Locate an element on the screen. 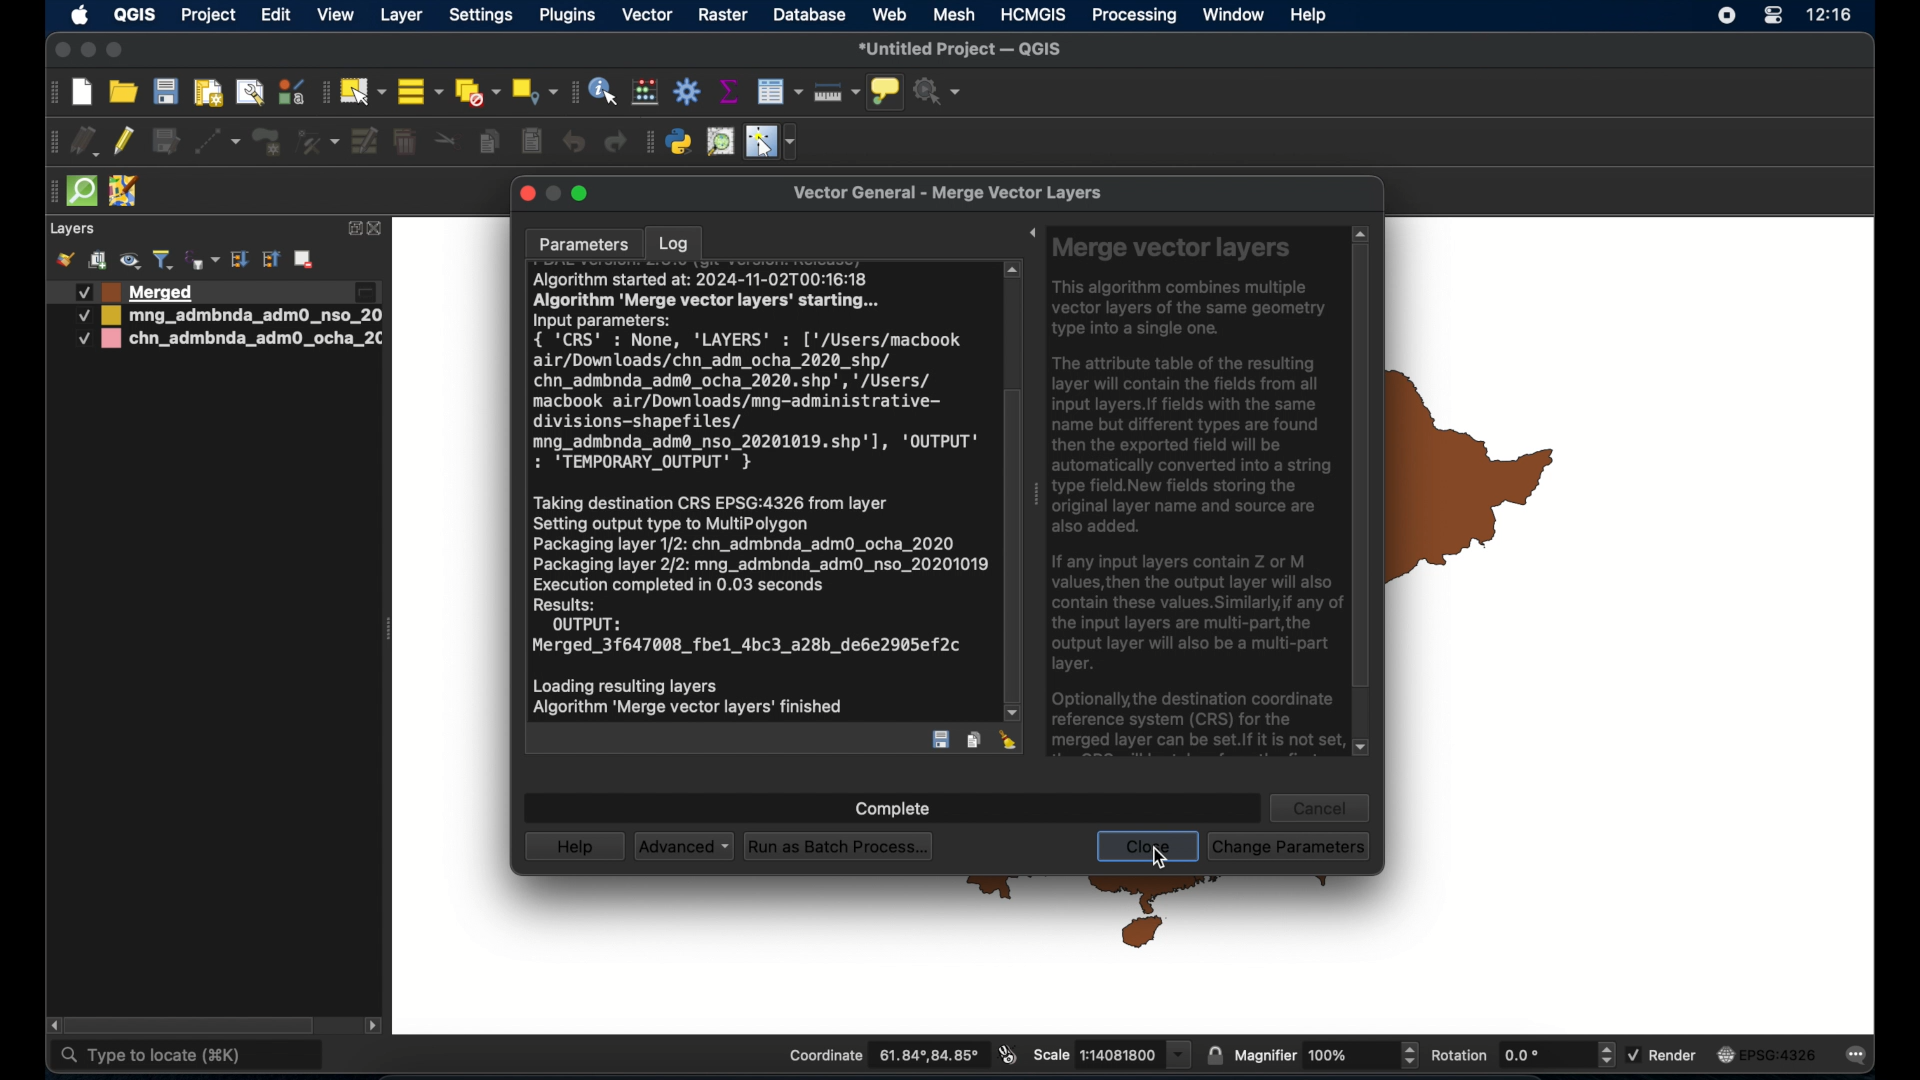  close is located at coordinates (60, 51).